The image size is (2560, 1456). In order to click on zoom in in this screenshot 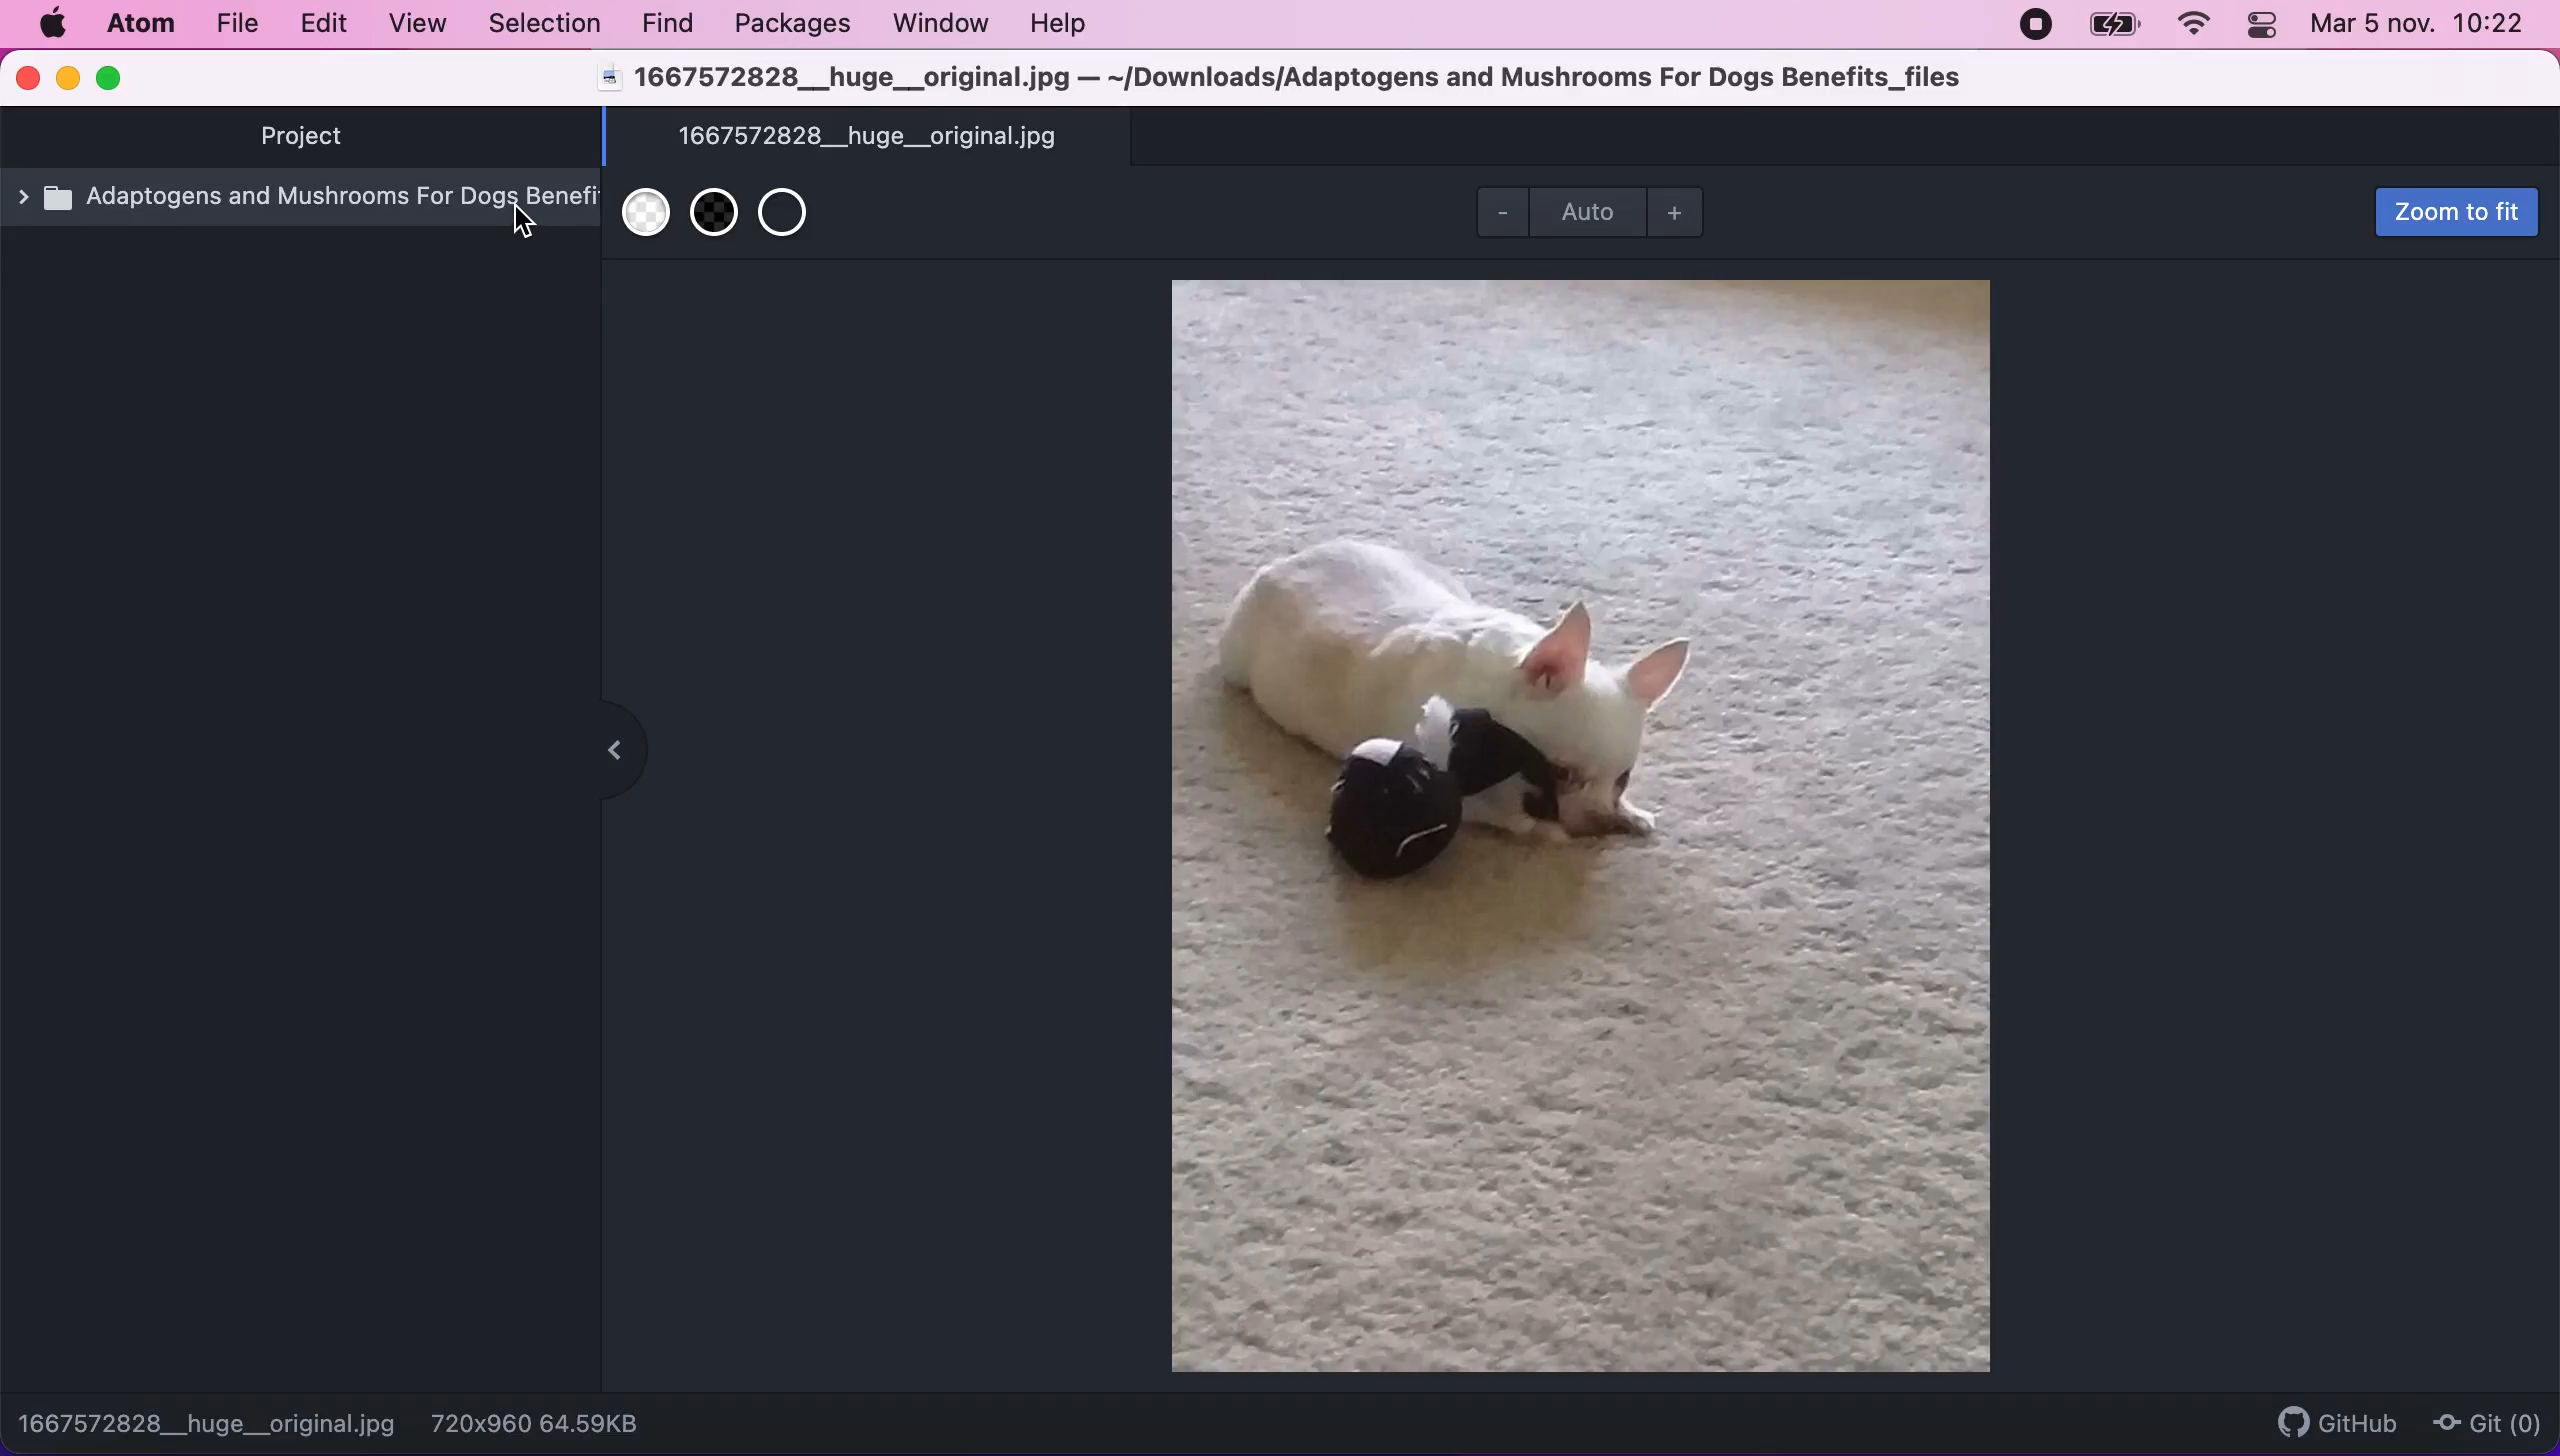, I will do `click(1685, 214)`.